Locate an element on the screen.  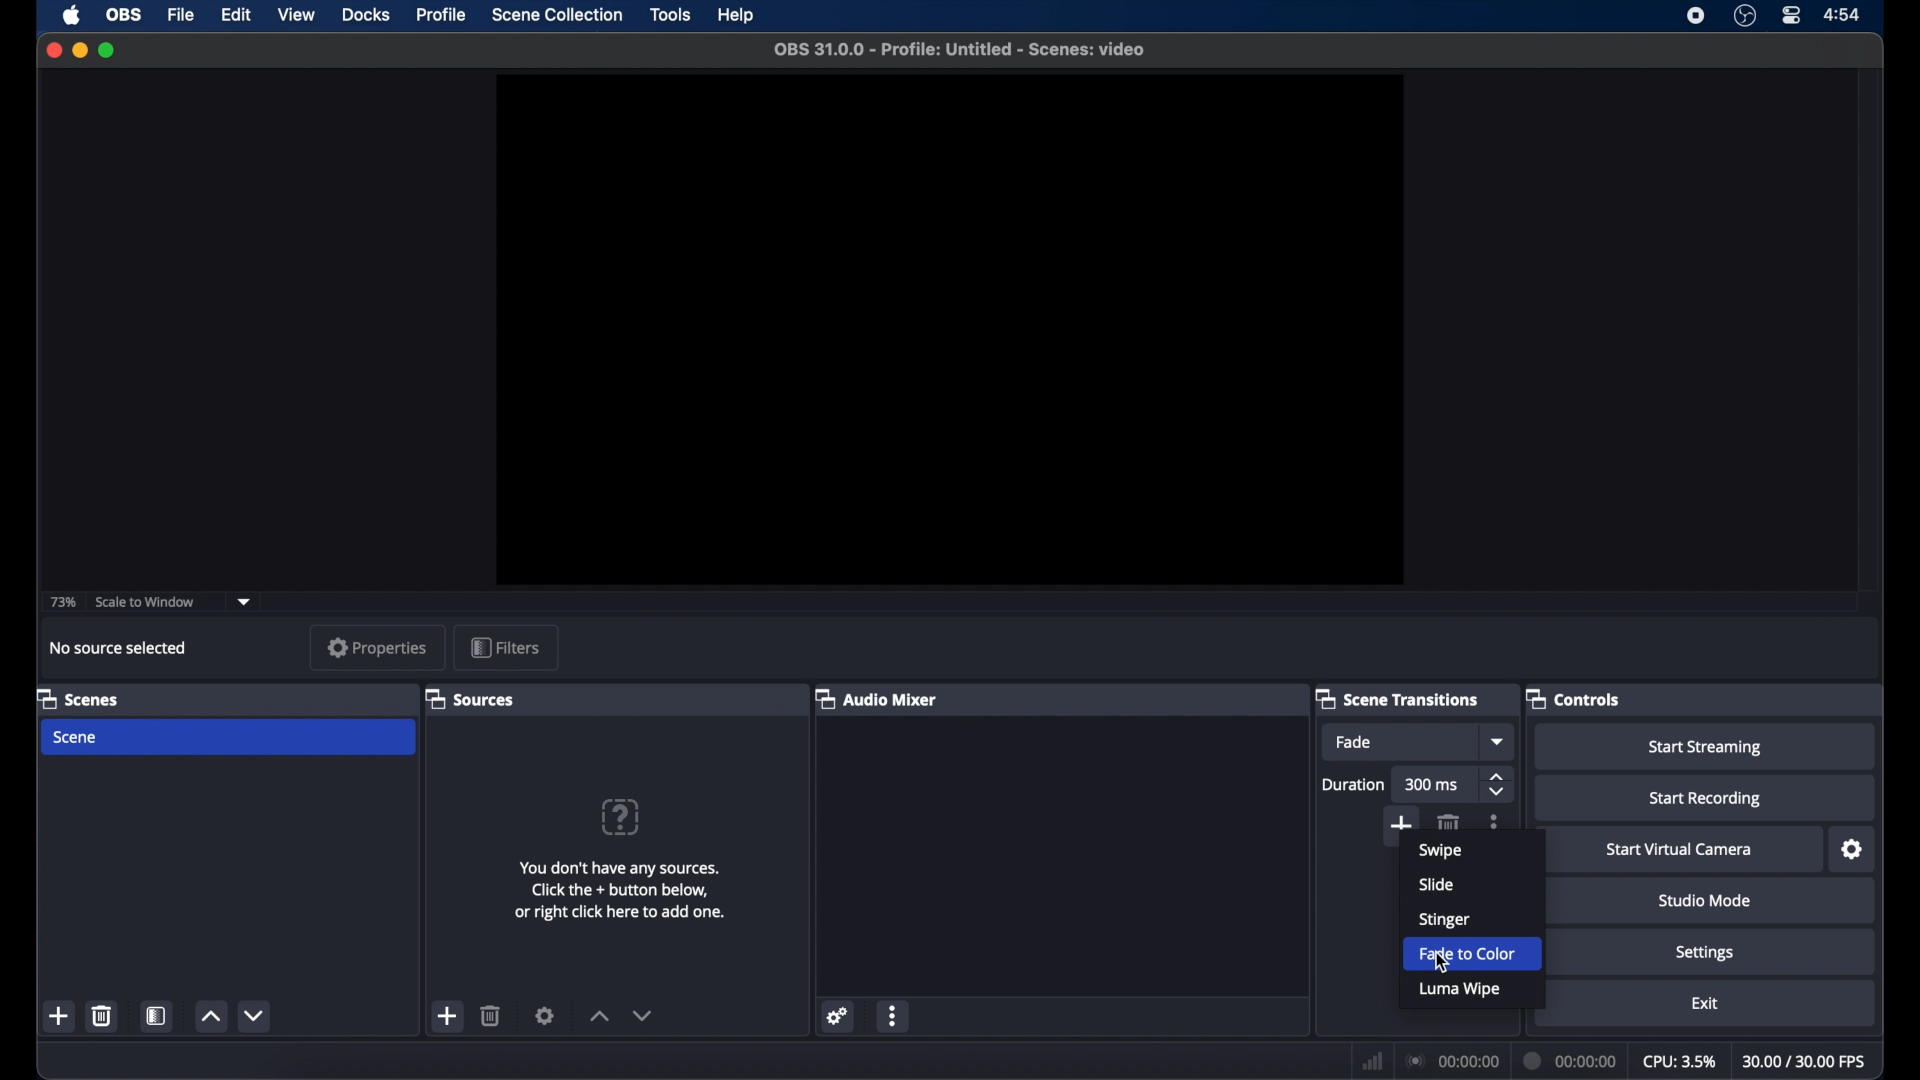
more options is located at coordinates (894, 1015).